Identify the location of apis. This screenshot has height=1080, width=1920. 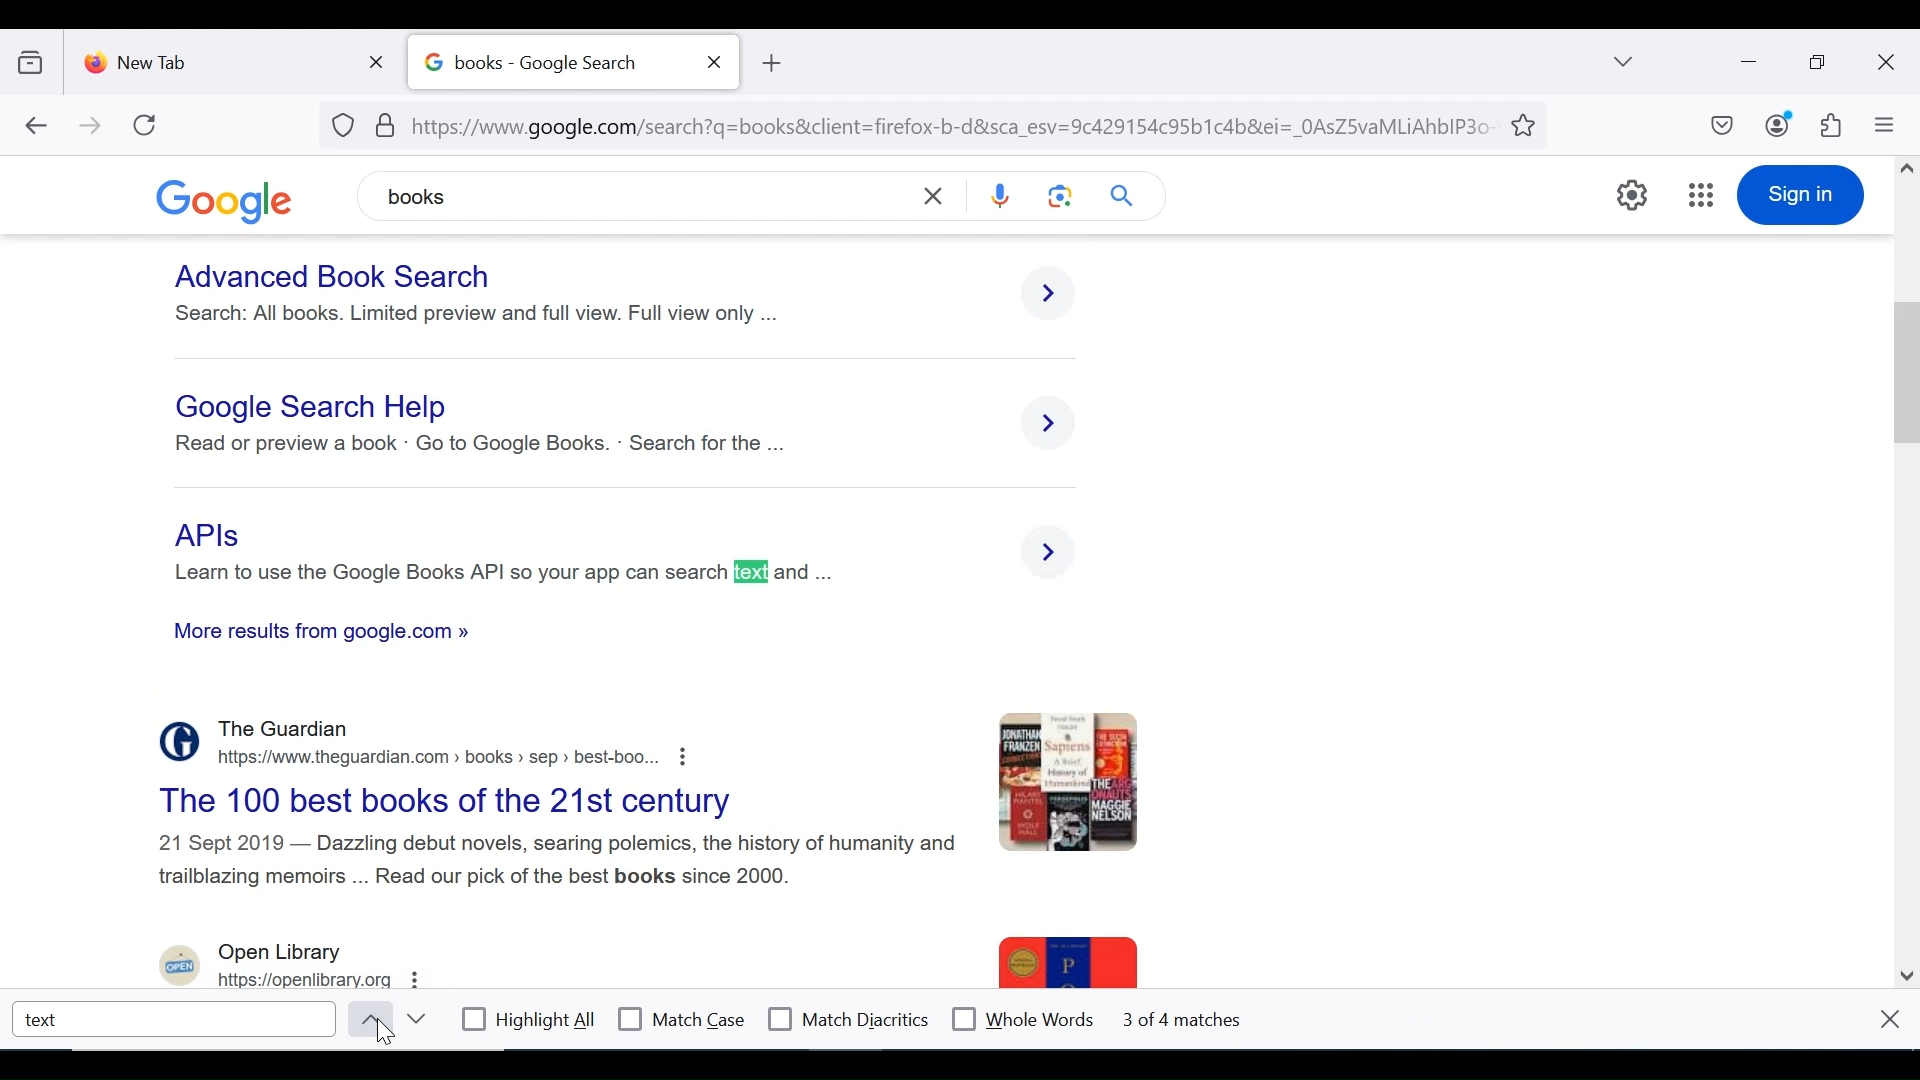
(213, 536).